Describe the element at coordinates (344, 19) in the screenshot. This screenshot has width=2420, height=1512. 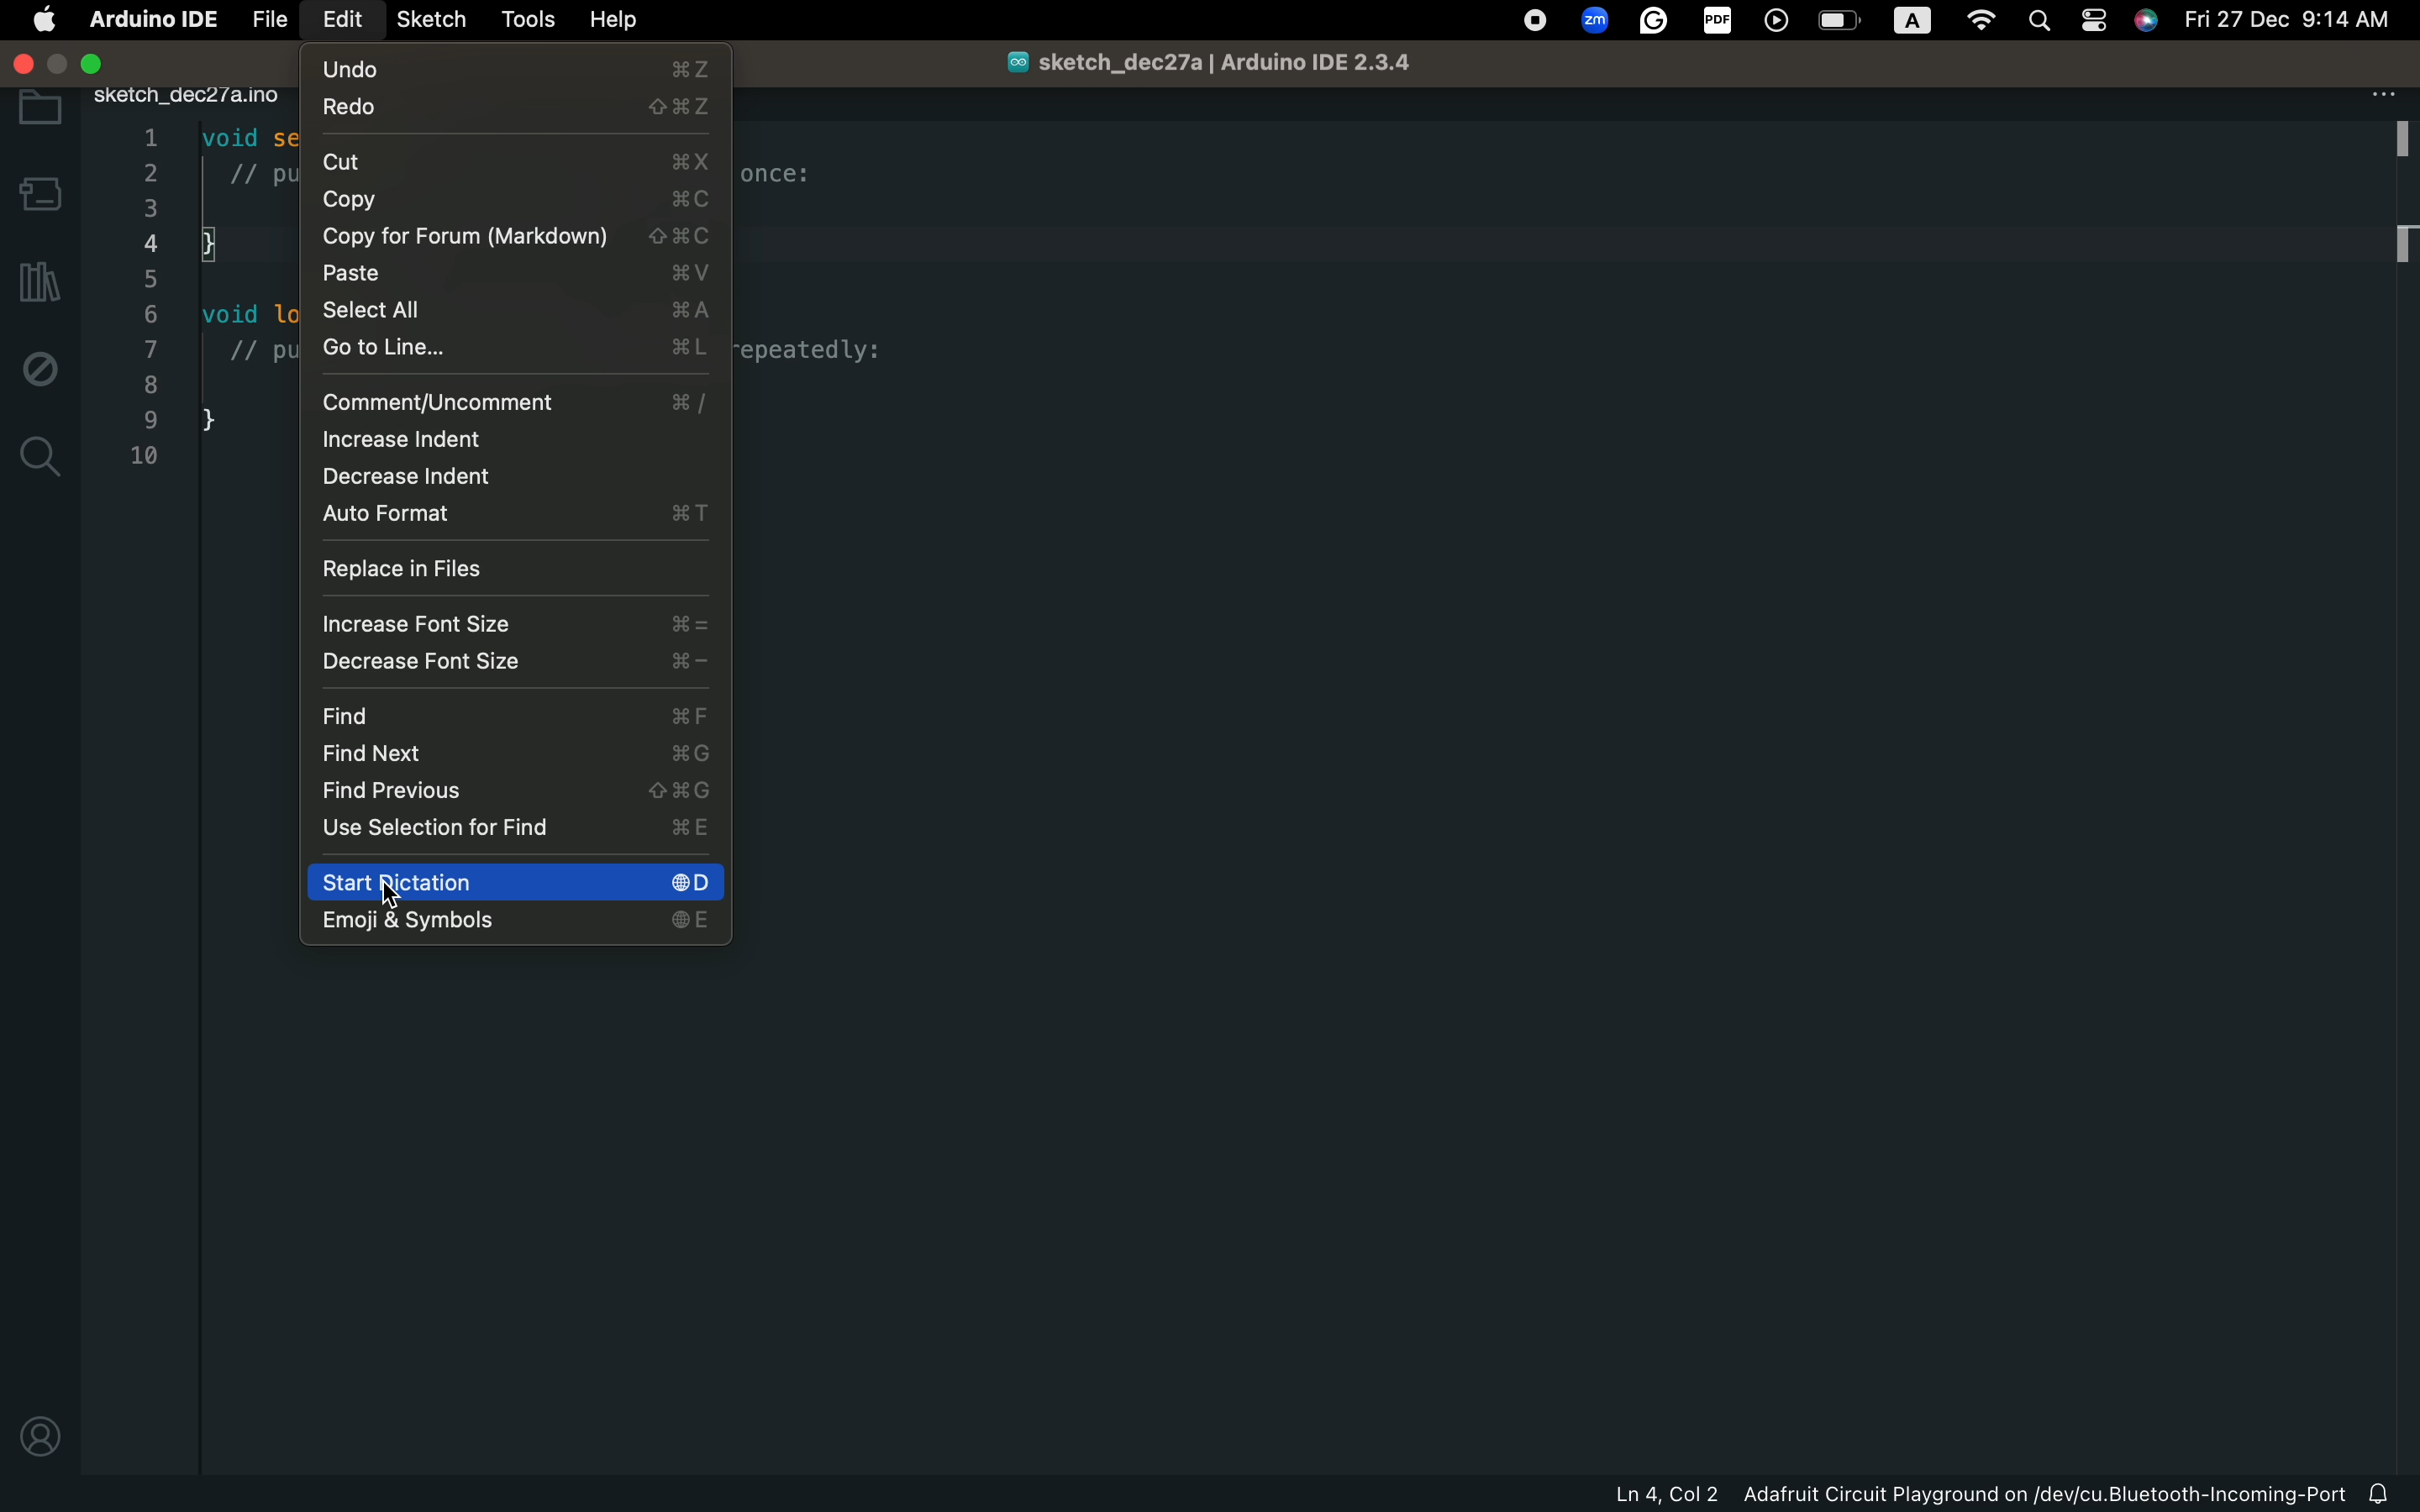
I see `edit` at that location.